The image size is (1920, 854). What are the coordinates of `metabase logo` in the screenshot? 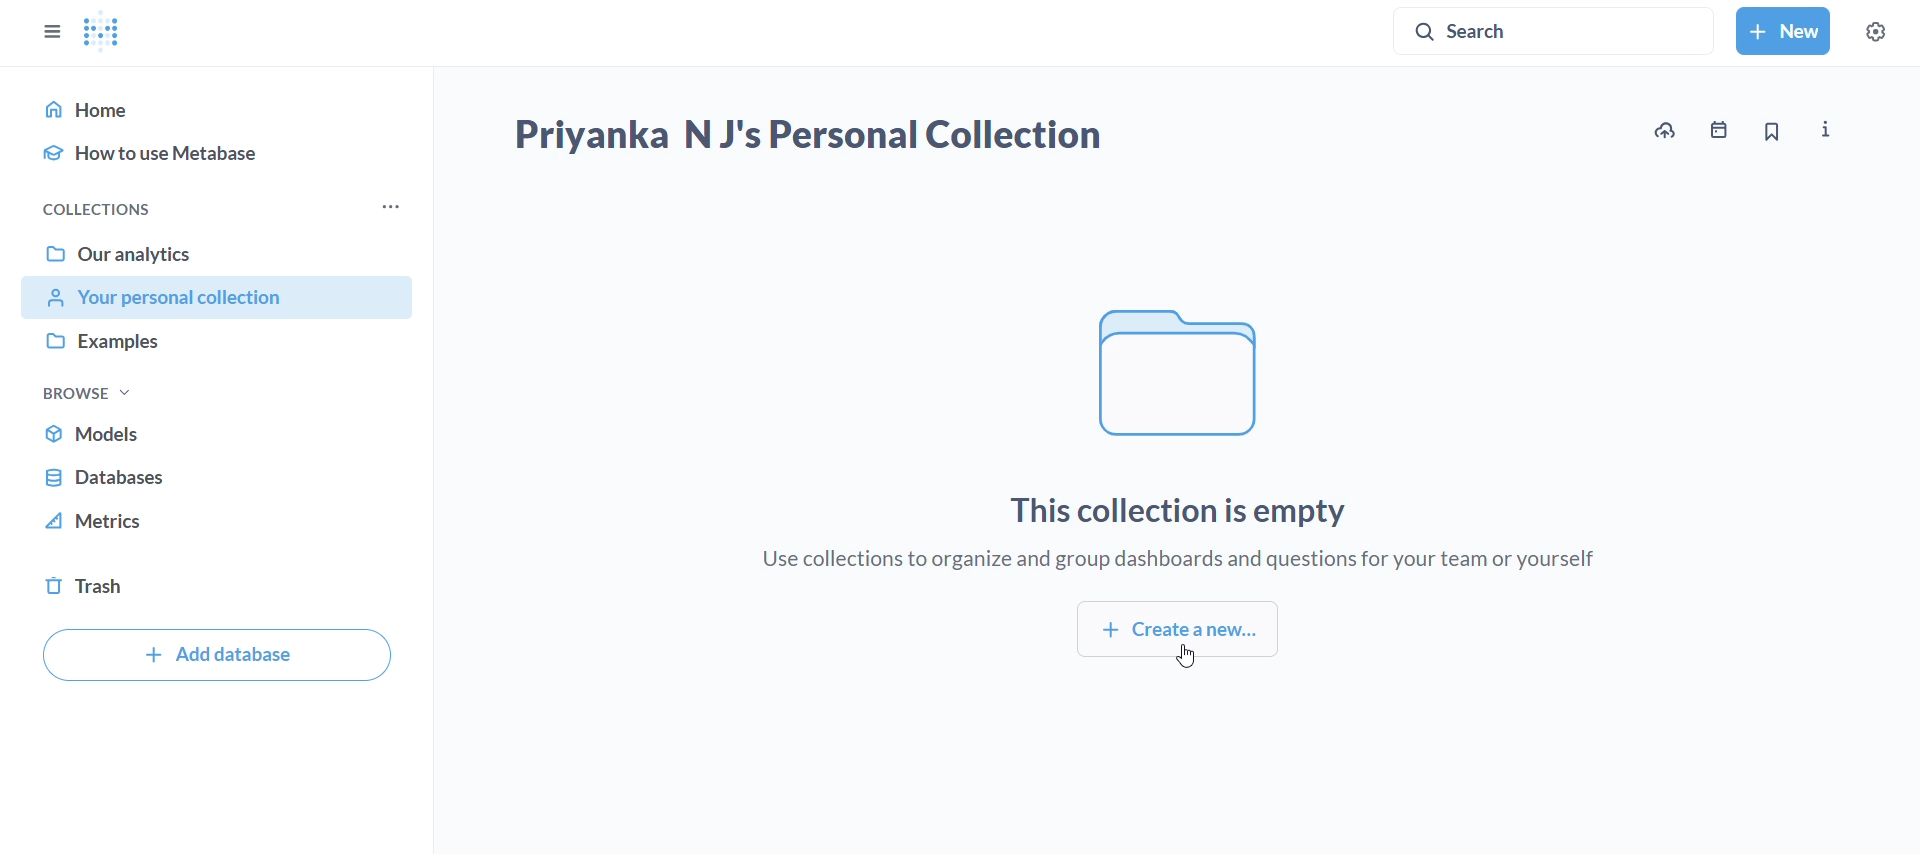 It's located at (103, 31).